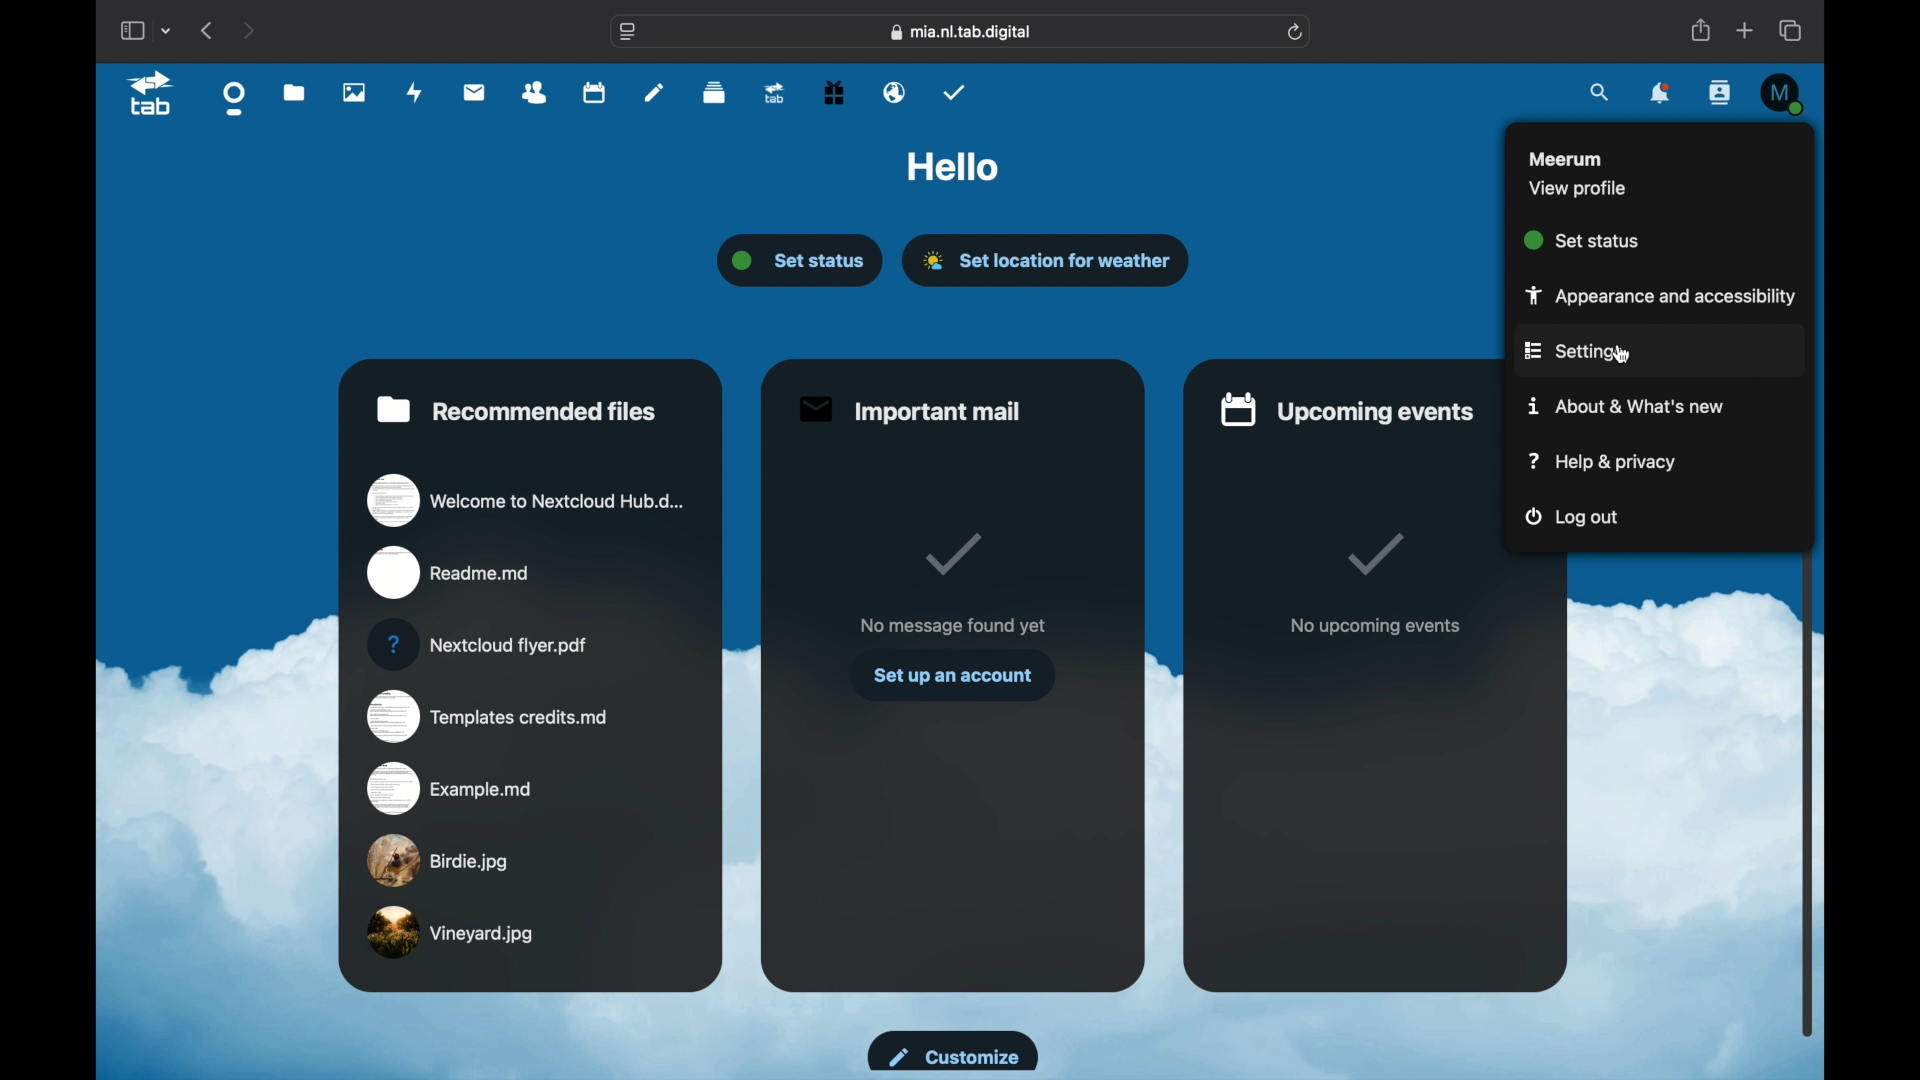  What do you see at coordinates (1652, 294) in the screenshot?
I see `appearance and accessibility` at bounding box center [1652, 294].